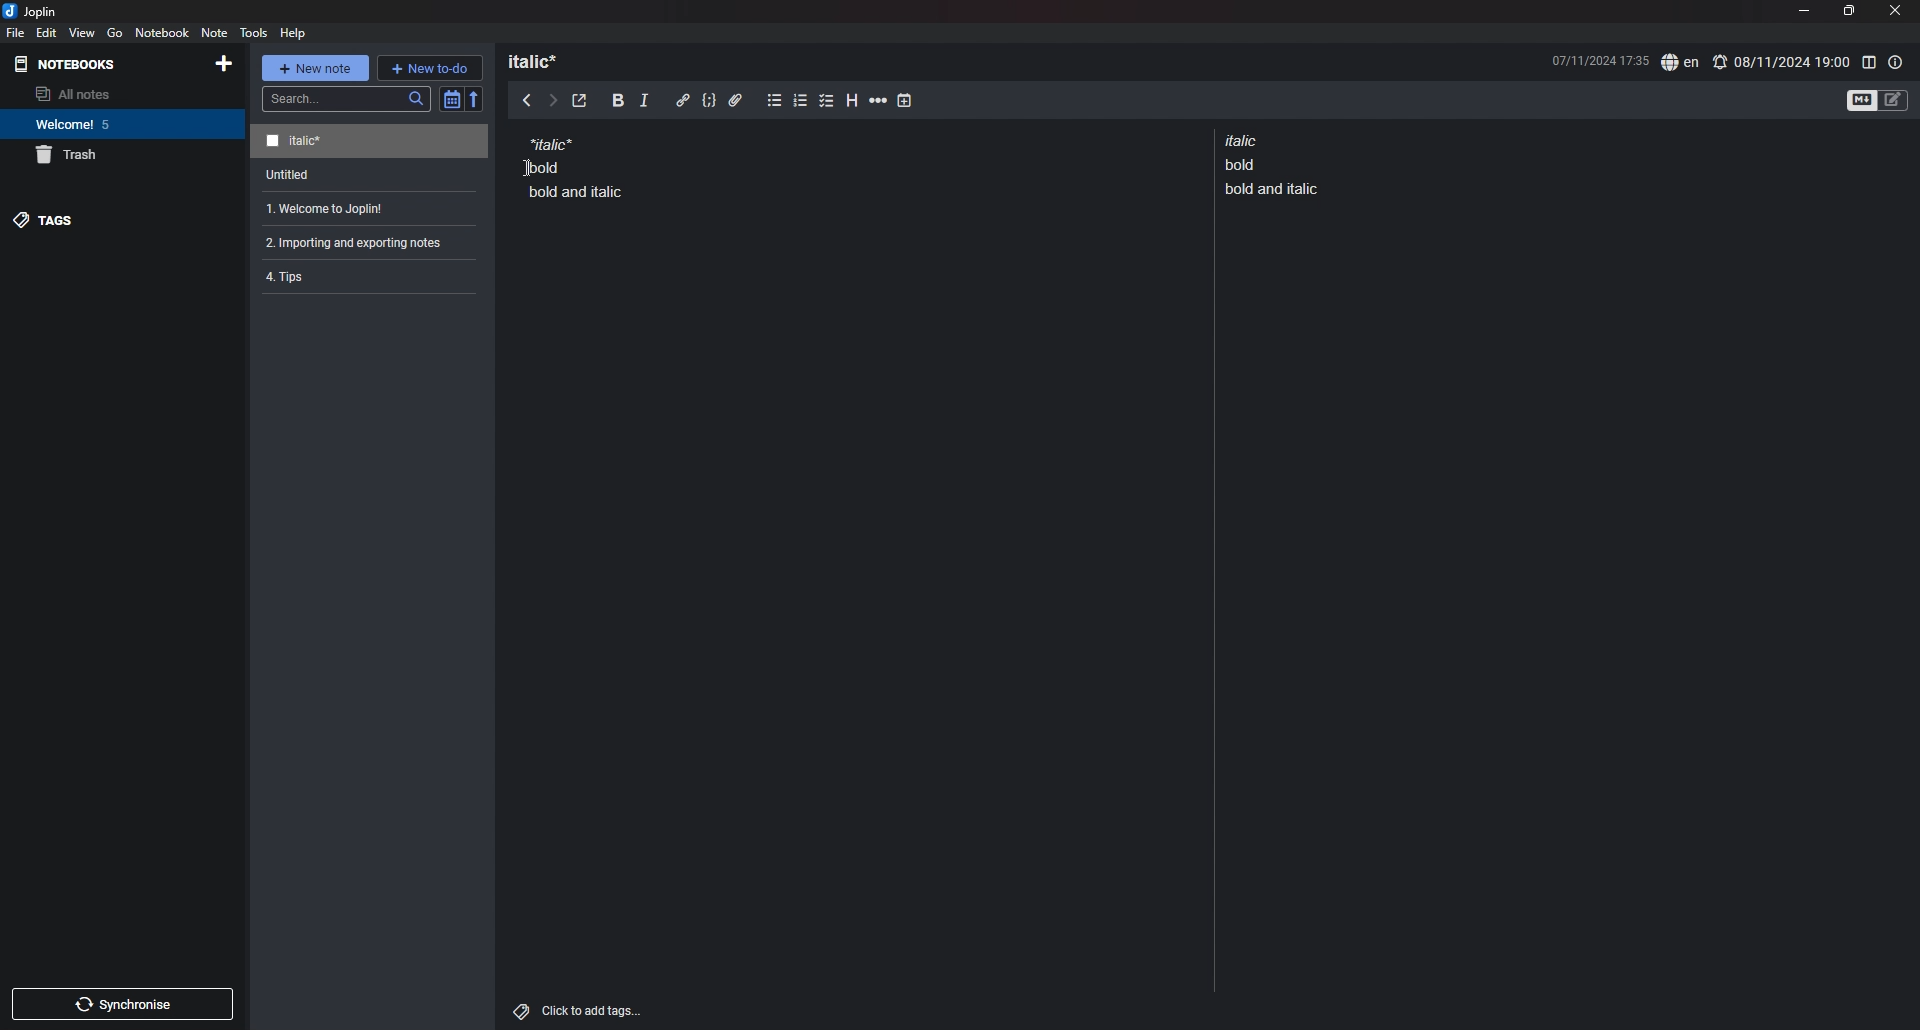 The width and height of the screenshot is (1920, 1030). Describe the element at coordinates (801, 103) in the screenshot. I see `numbered list` at that location.